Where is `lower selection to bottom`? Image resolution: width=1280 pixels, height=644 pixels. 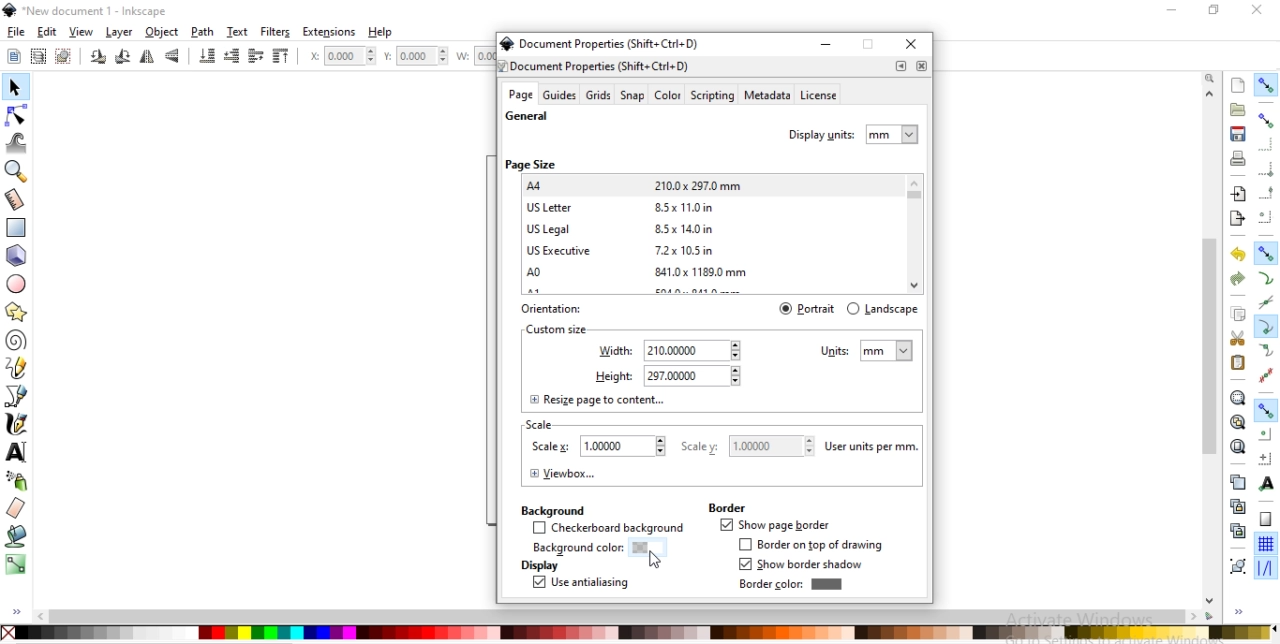 lower selection to bottom is located at coordinates (208, 56).